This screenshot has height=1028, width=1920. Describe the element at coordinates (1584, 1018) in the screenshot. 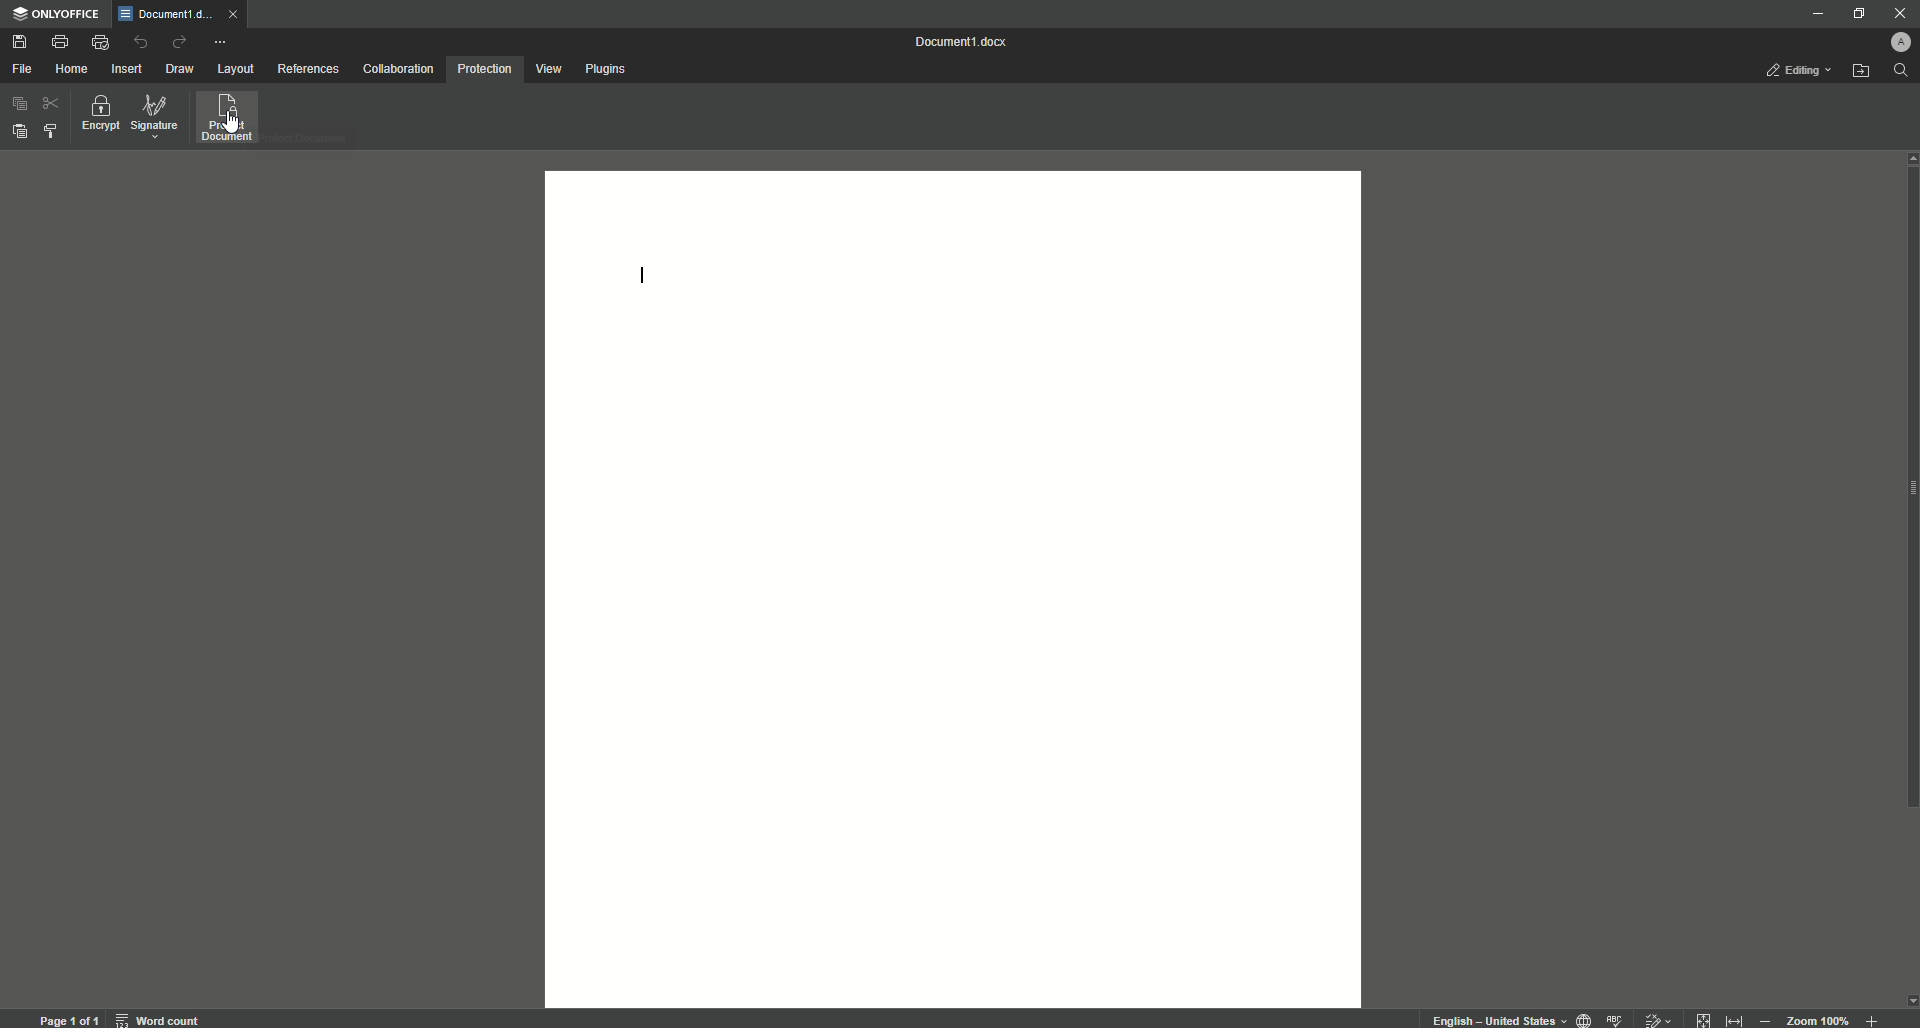

I see `set document language` at that location.